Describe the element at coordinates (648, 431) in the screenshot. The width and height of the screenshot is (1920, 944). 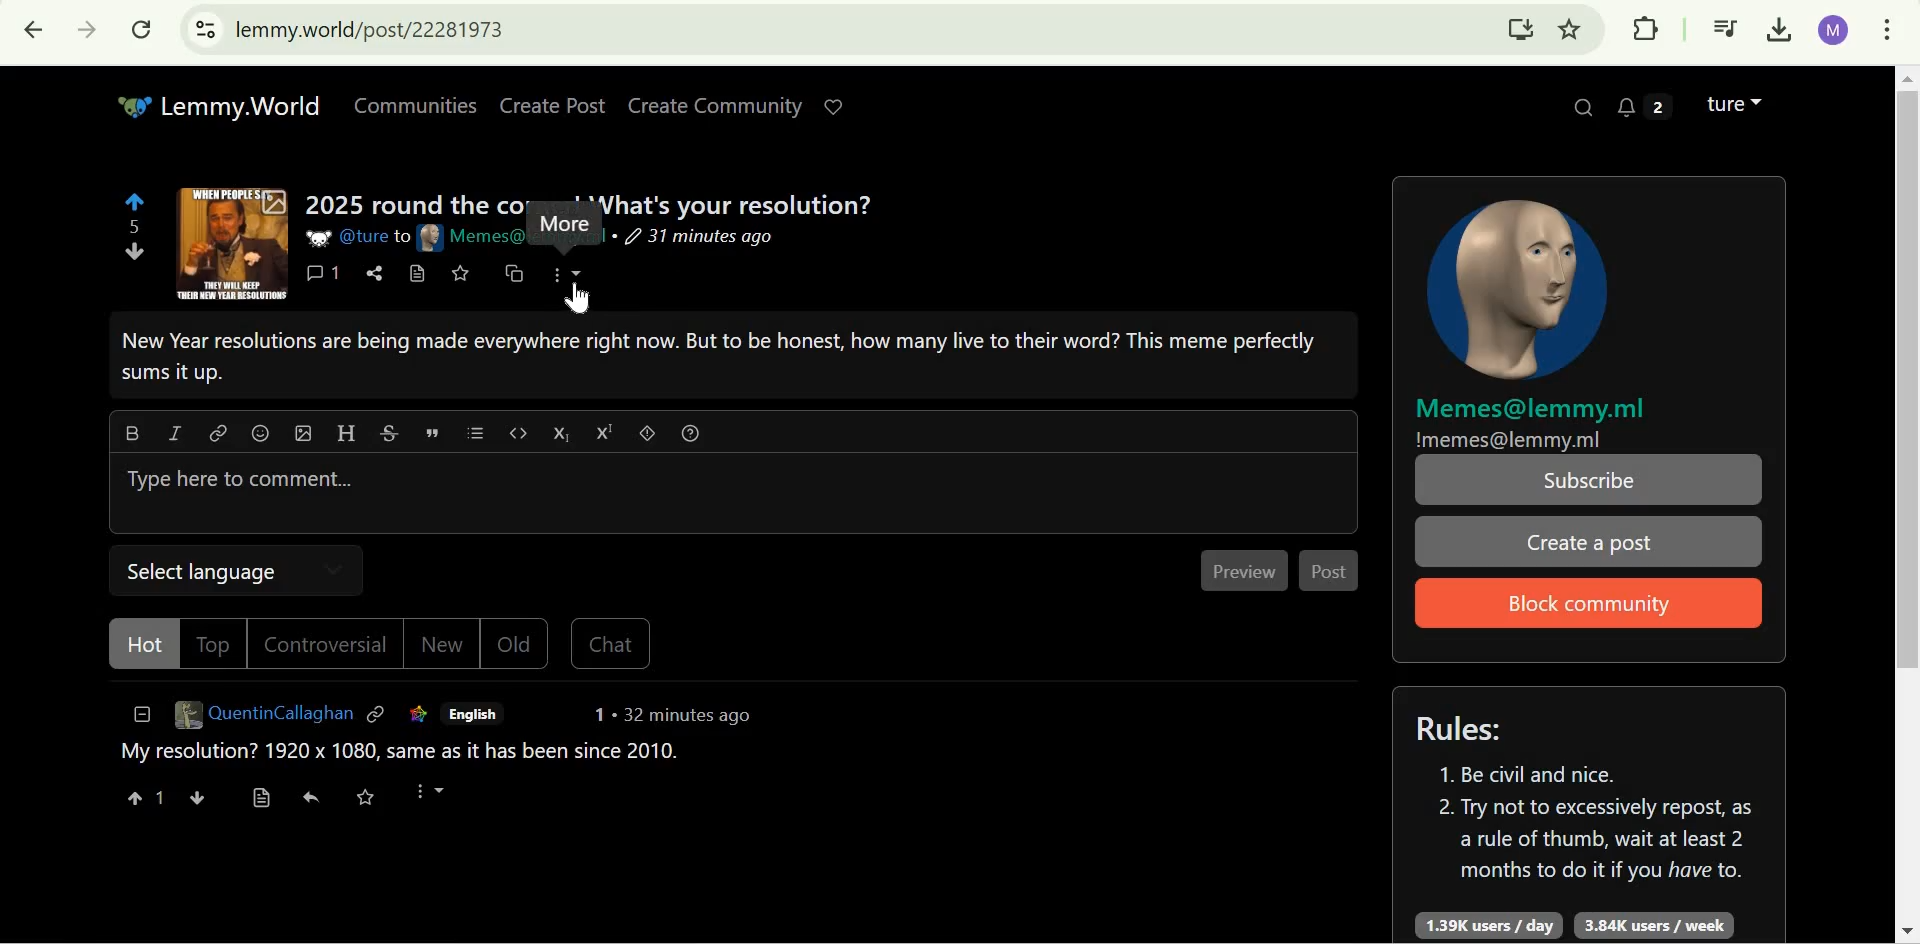
I see `spoiler` at that location.